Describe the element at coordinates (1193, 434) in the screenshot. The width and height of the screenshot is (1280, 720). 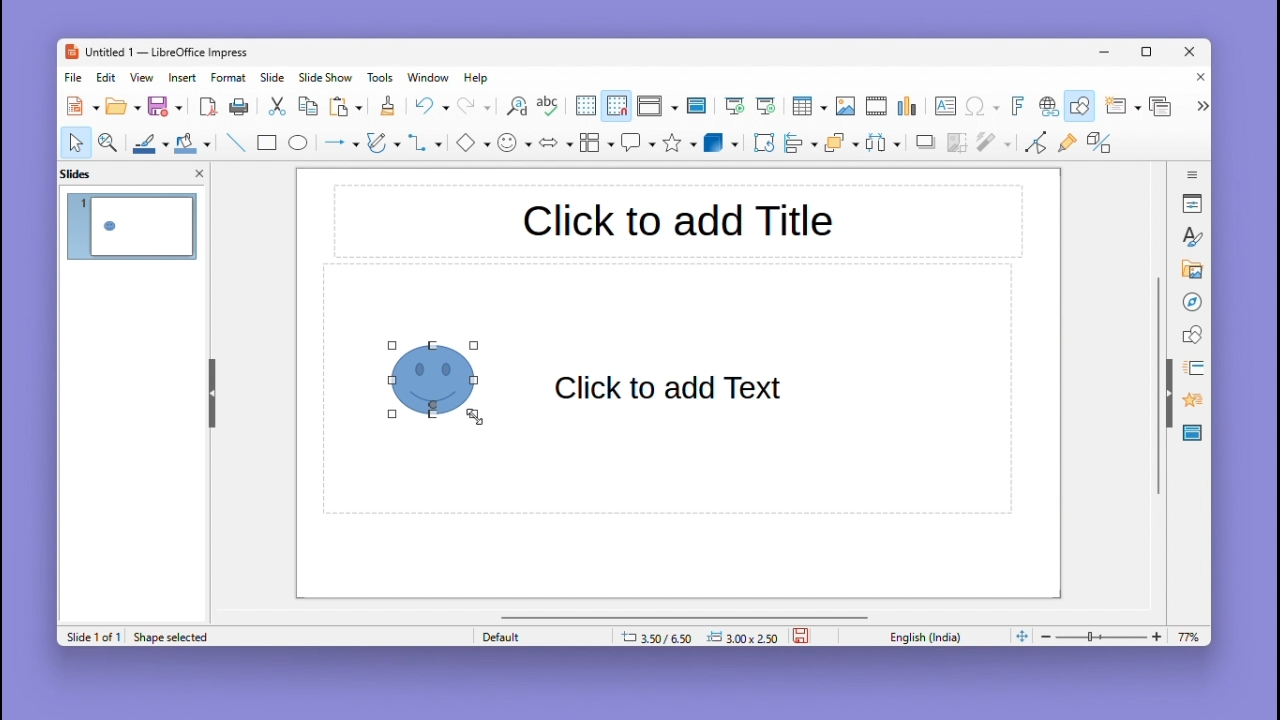
I see `Masters slide` at that location.